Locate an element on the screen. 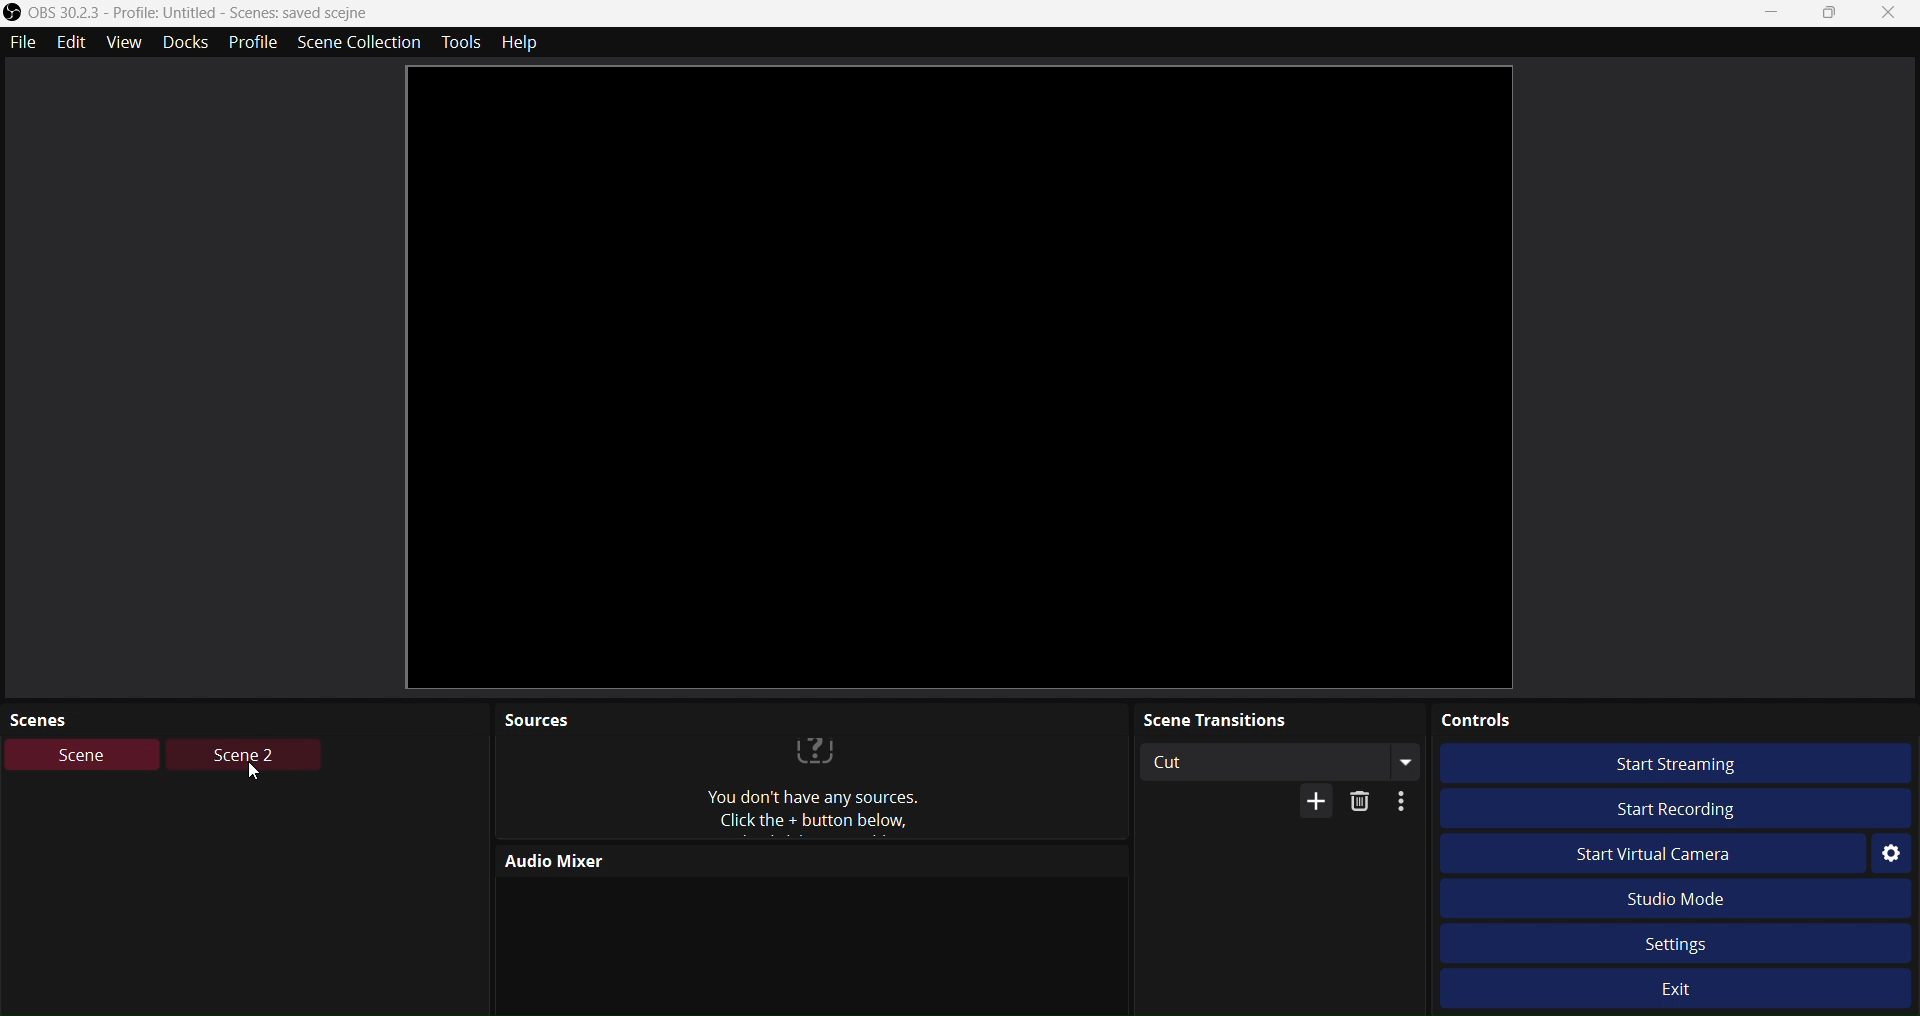 Image resolution: width=1920 pixels, height=1016 pixels. Box is located at coordinates (1837, 15).